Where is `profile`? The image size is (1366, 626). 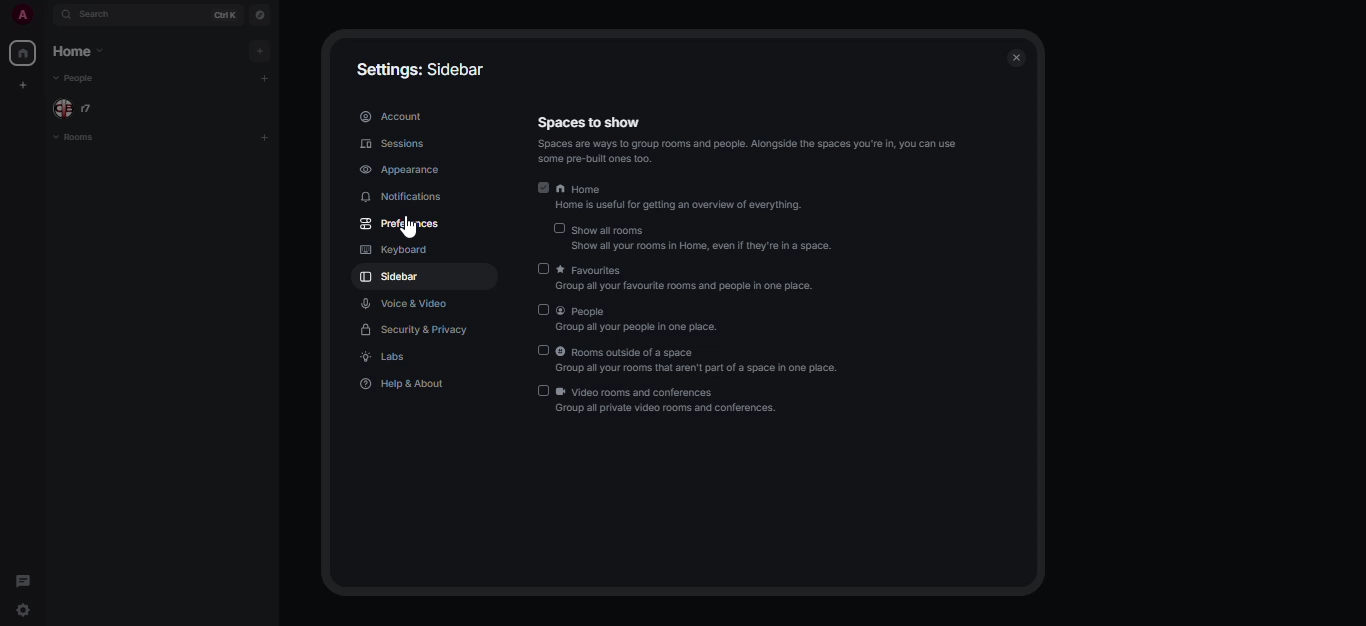 profile is located at coordinates (21, 13).